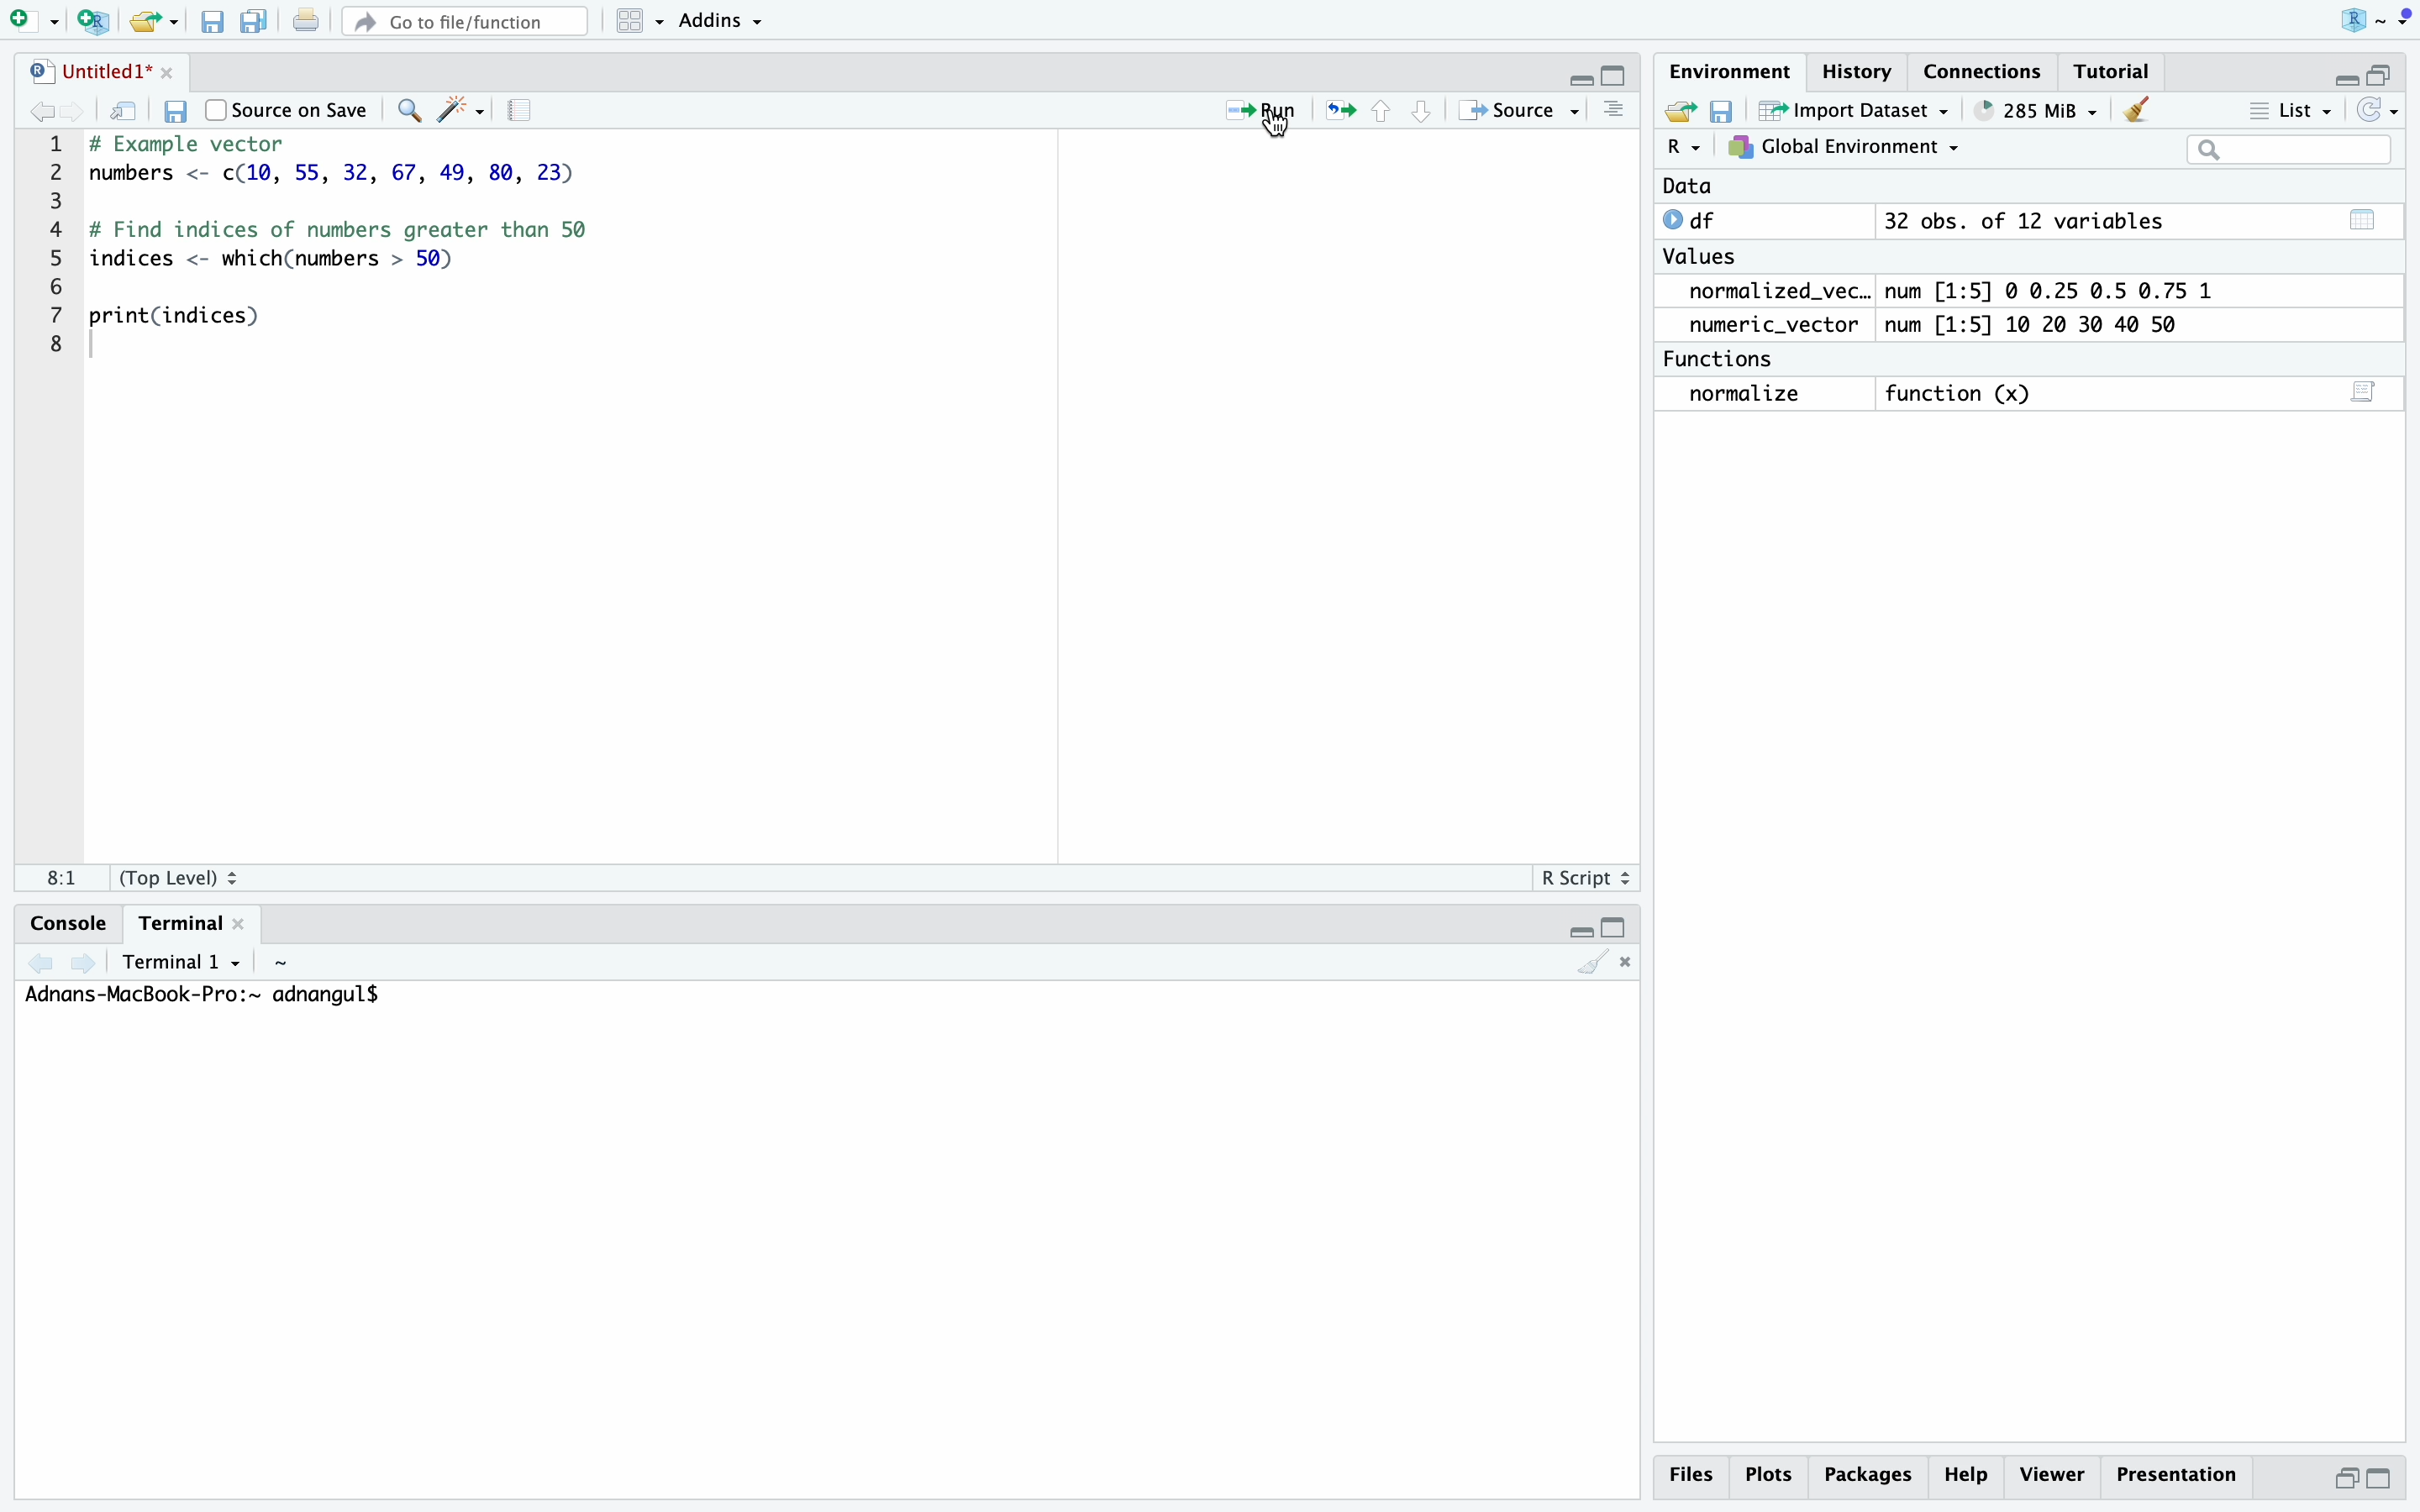 This screenshot has width=2420, height=1512. I want to click on Files, so click(1694, 1479).